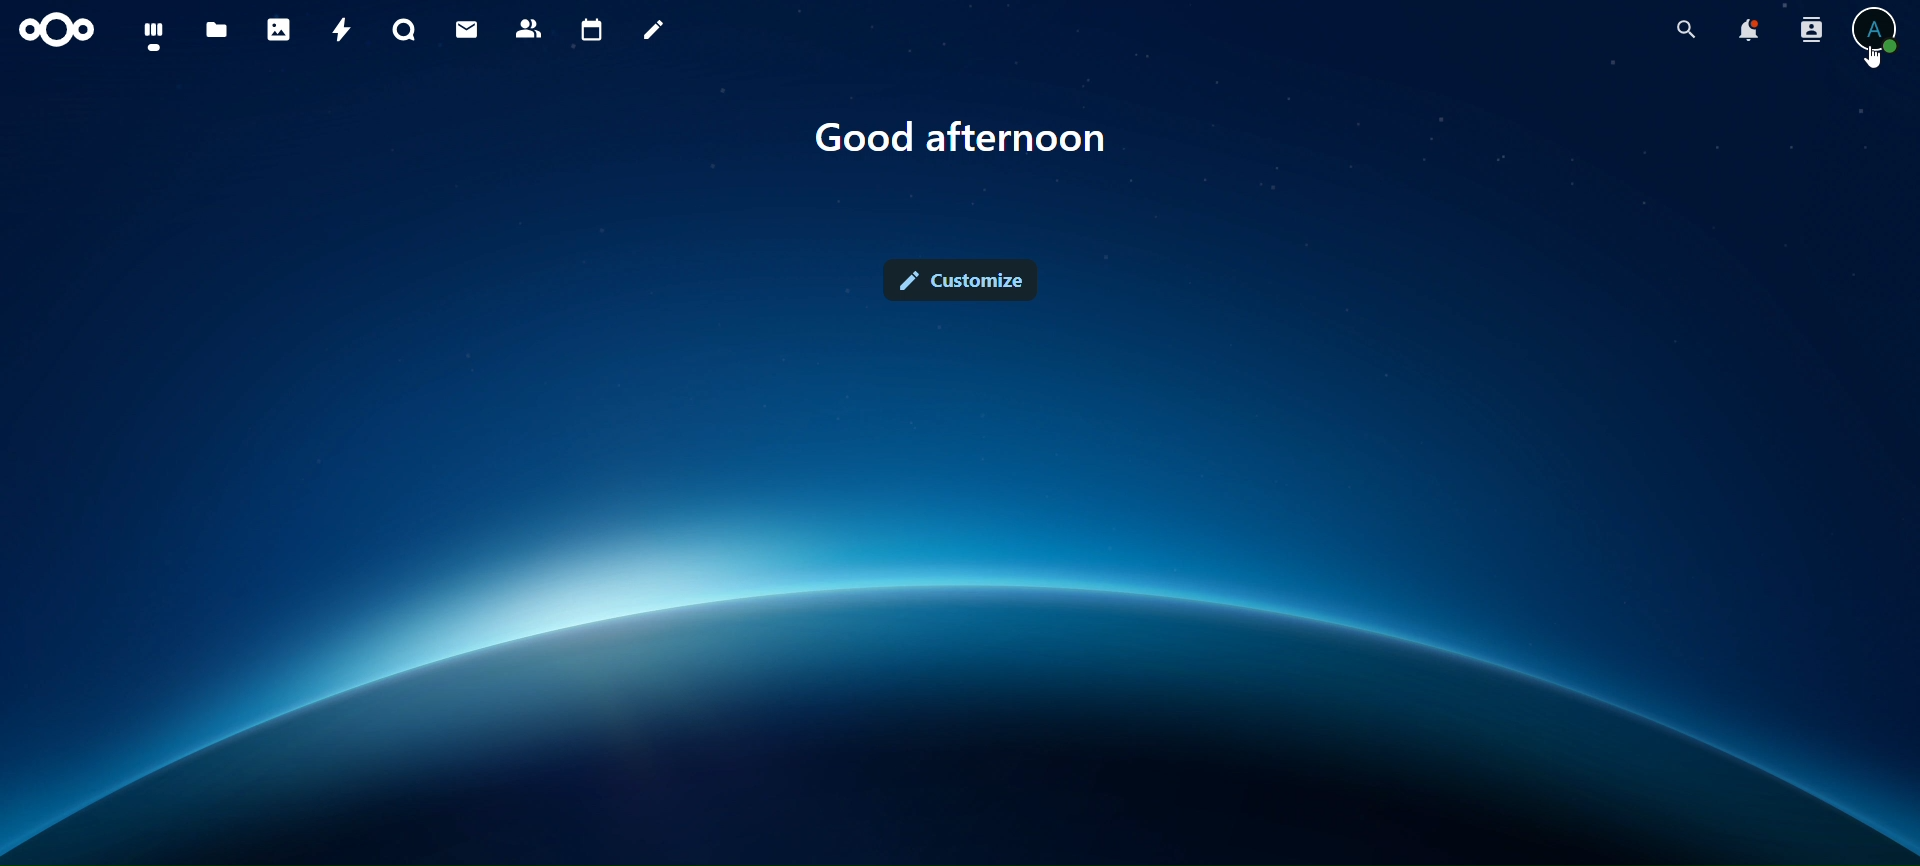 This screenshot has width=1920, height=866. Describe the element at coordinates (463, 30) in the screenshot. I see `mail` at that location.